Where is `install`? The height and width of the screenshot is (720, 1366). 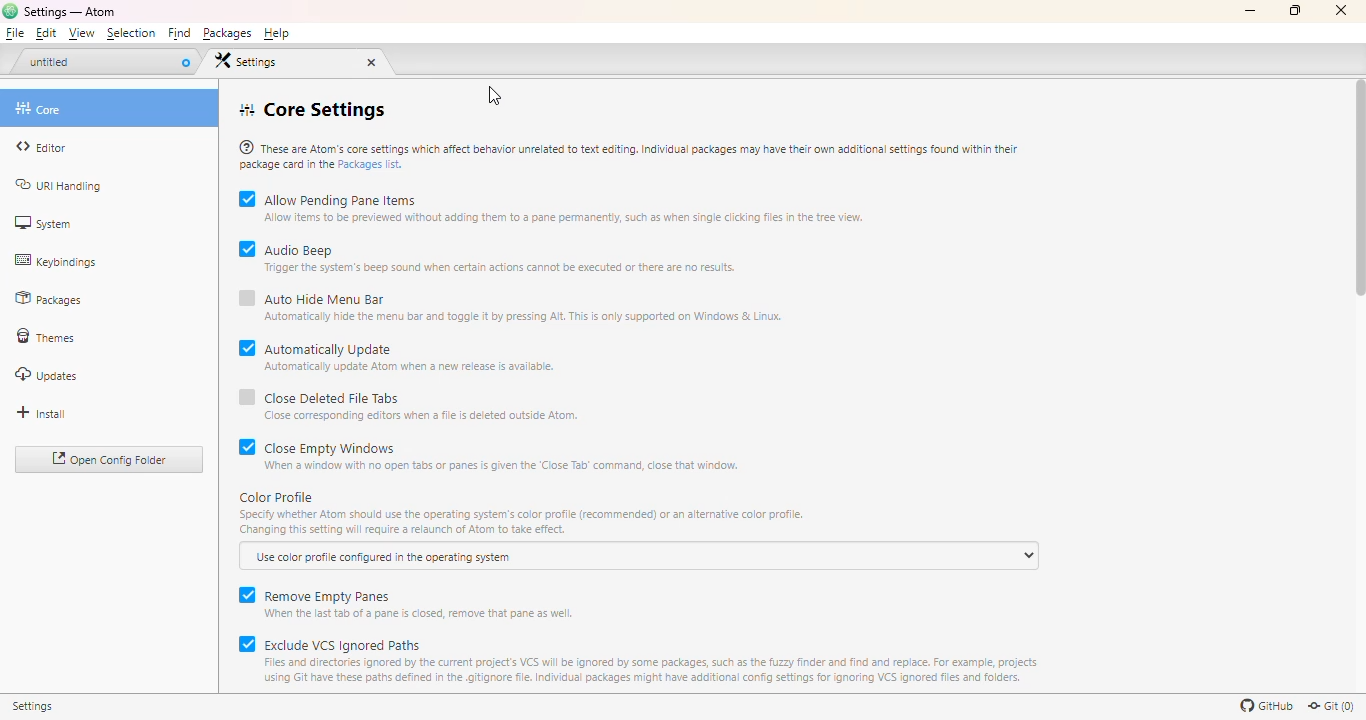
install is located at coordinates (41, 413).